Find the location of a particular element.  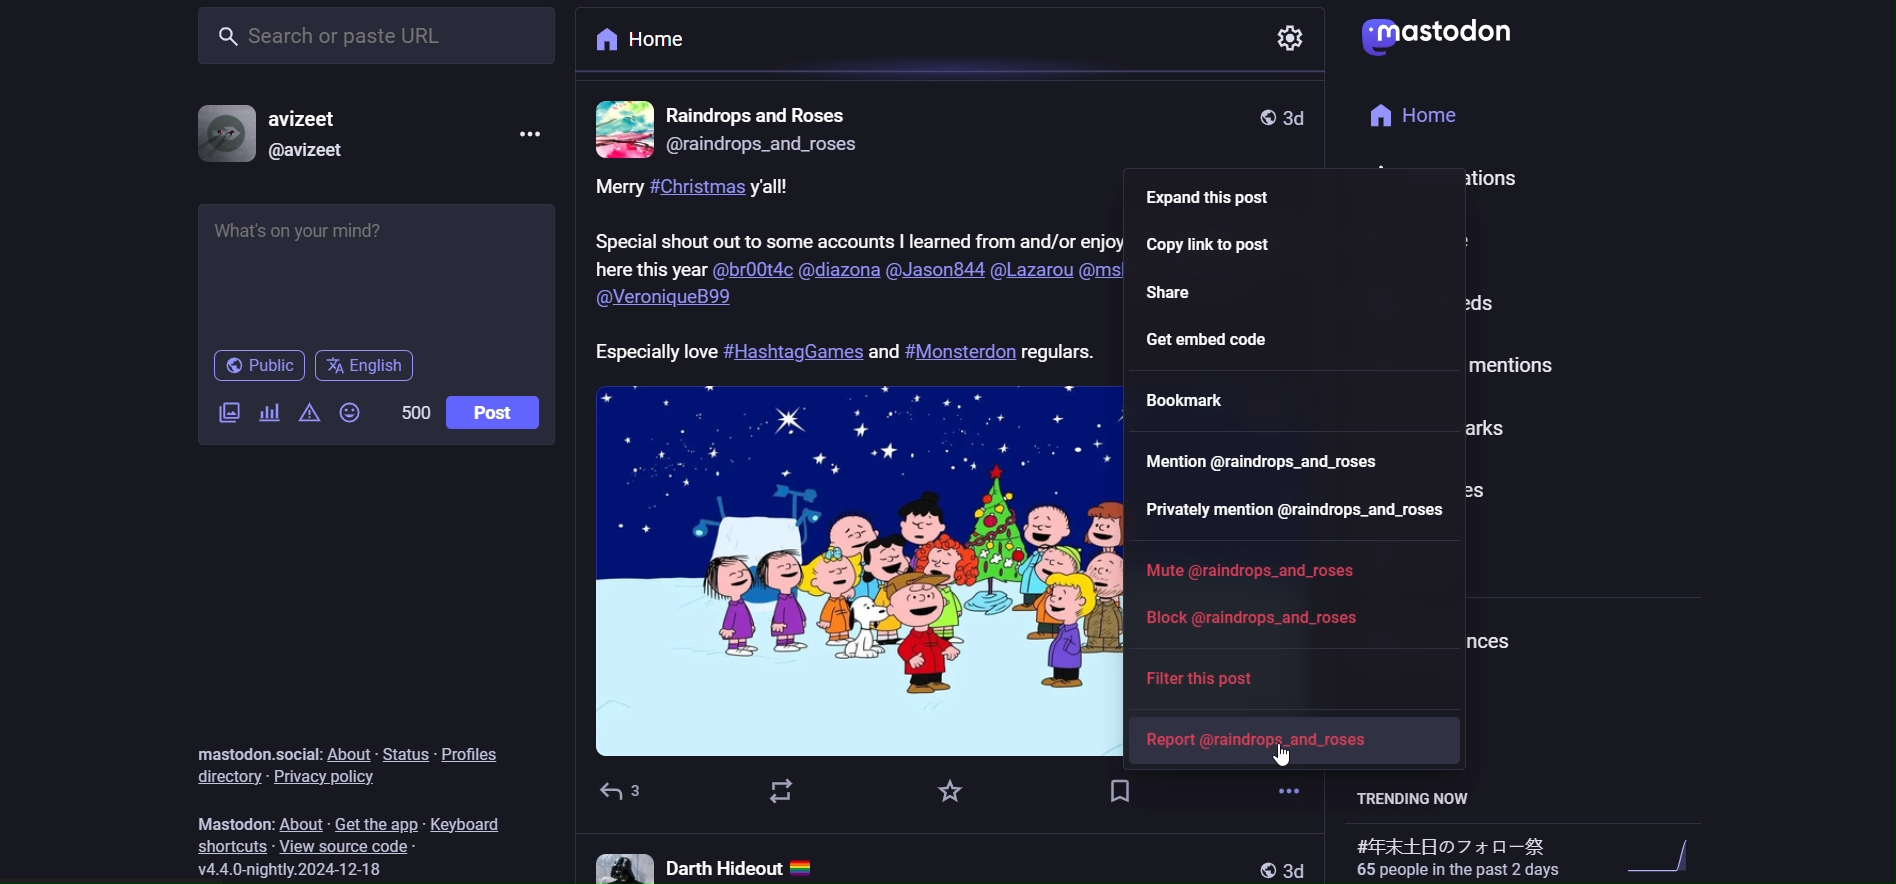

directory is located at coordinates (225, 777).